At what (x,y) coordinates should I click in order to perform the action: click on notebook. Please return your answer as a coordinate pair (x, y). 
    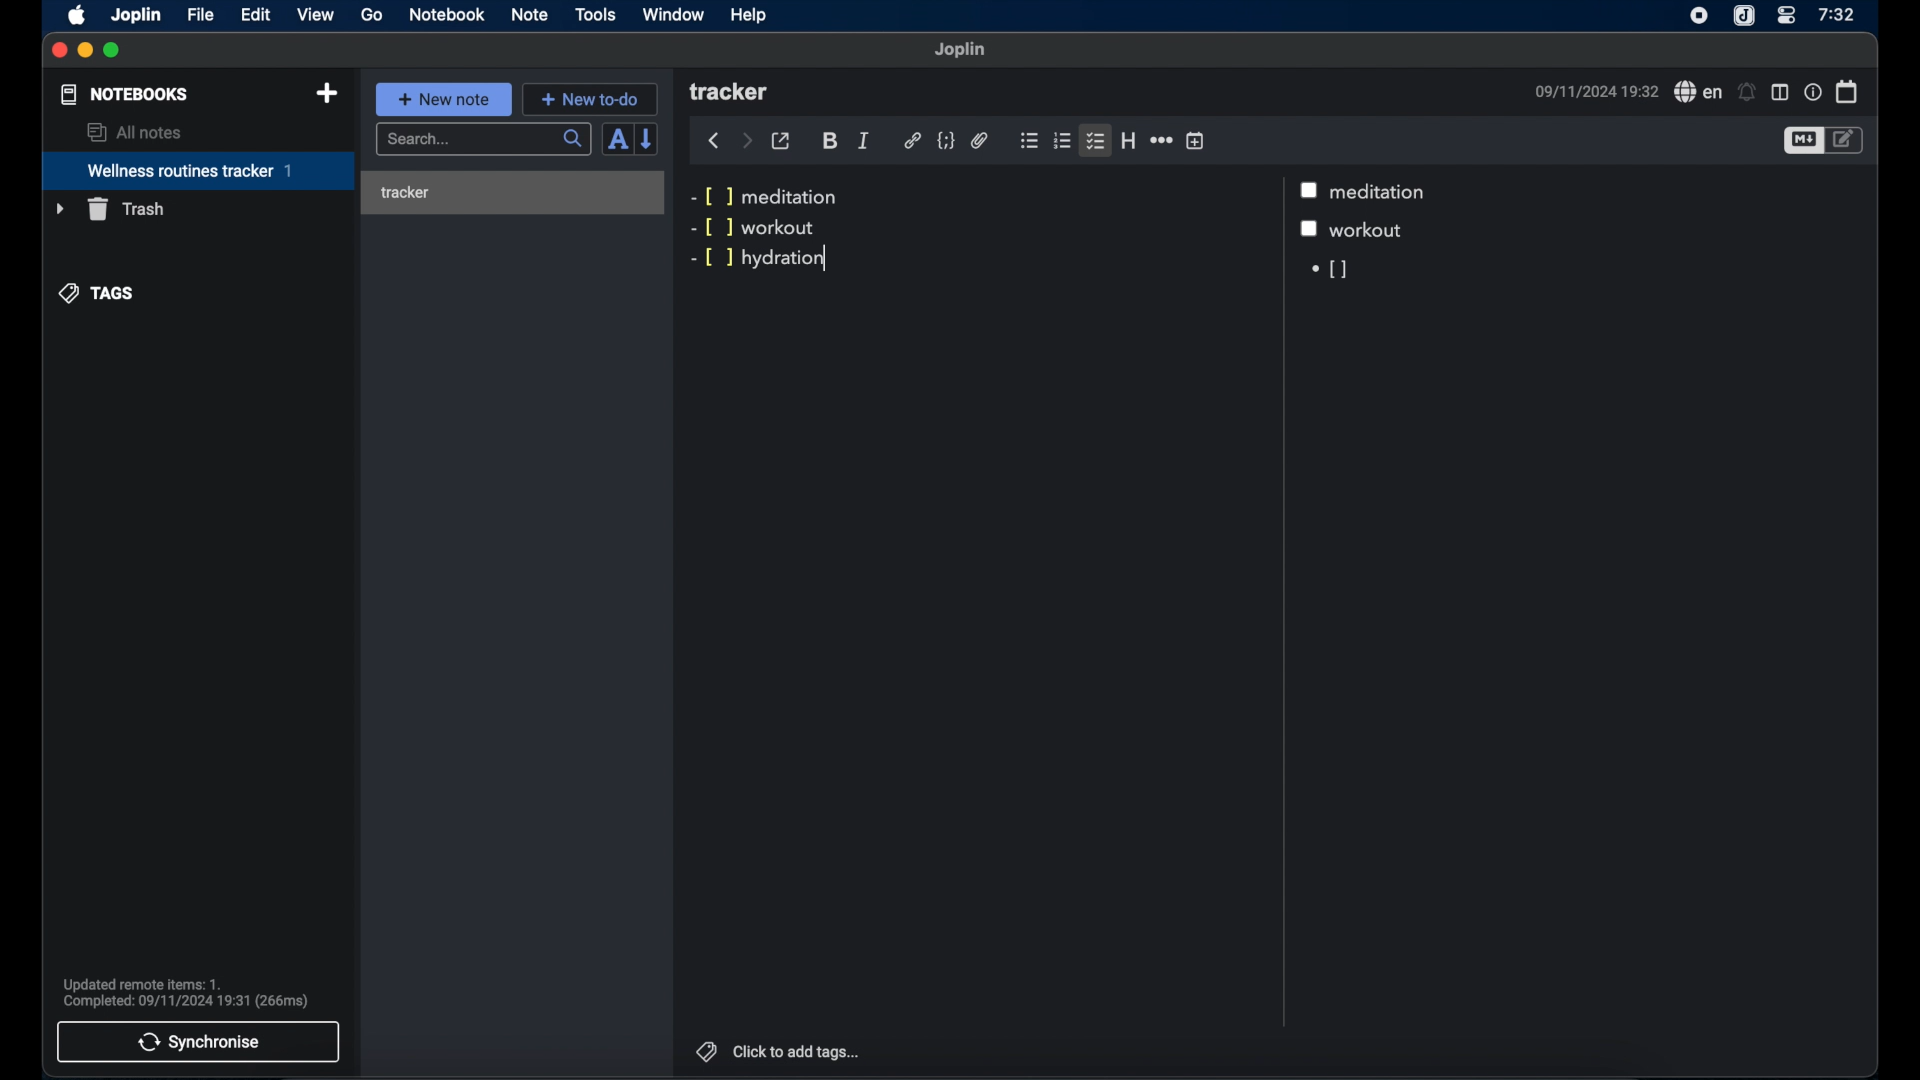
    Looking at the image, I should click on (447, 15).